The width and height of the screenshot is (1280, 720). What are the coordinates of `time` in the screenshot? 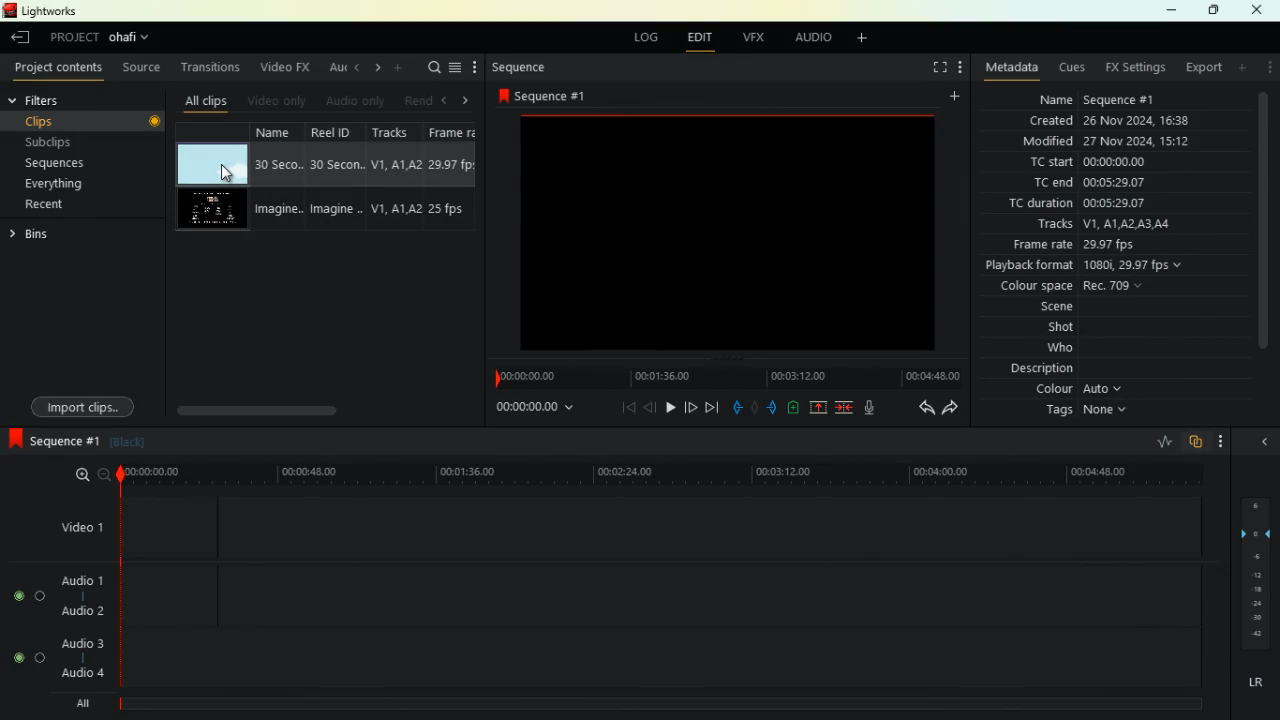 It's located at (532, 410).